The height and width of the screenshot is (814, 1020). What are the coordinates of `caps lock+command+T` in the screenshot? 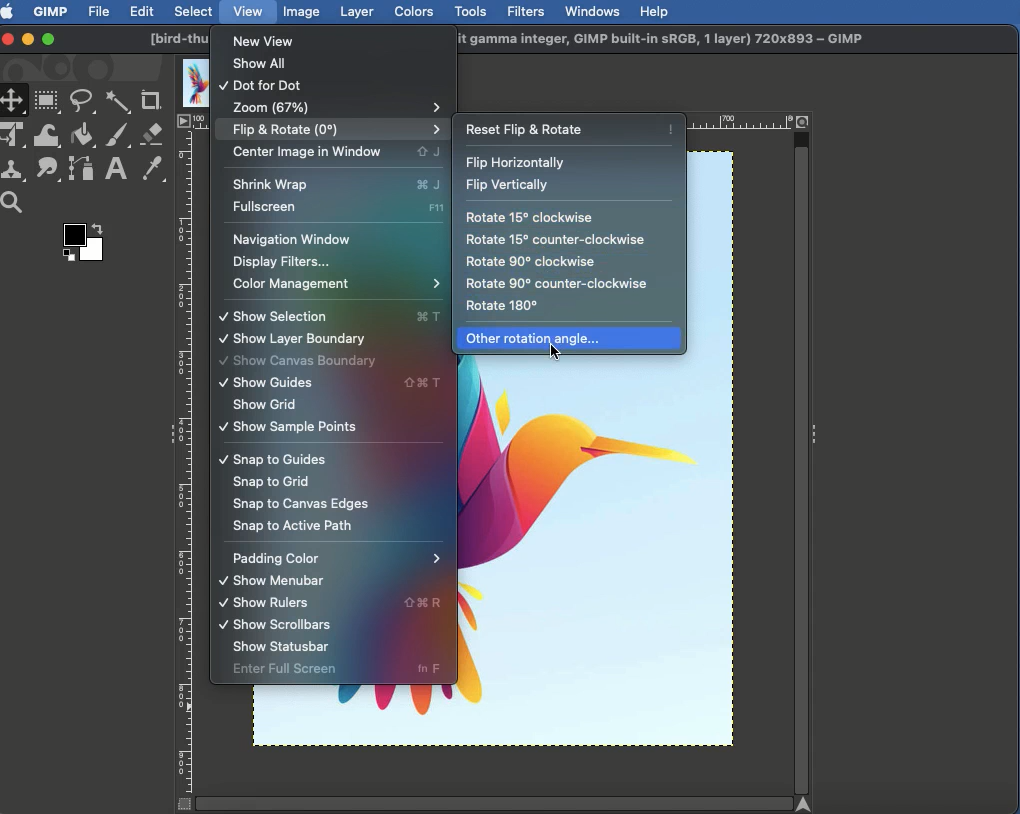 It's located at (426, 383).